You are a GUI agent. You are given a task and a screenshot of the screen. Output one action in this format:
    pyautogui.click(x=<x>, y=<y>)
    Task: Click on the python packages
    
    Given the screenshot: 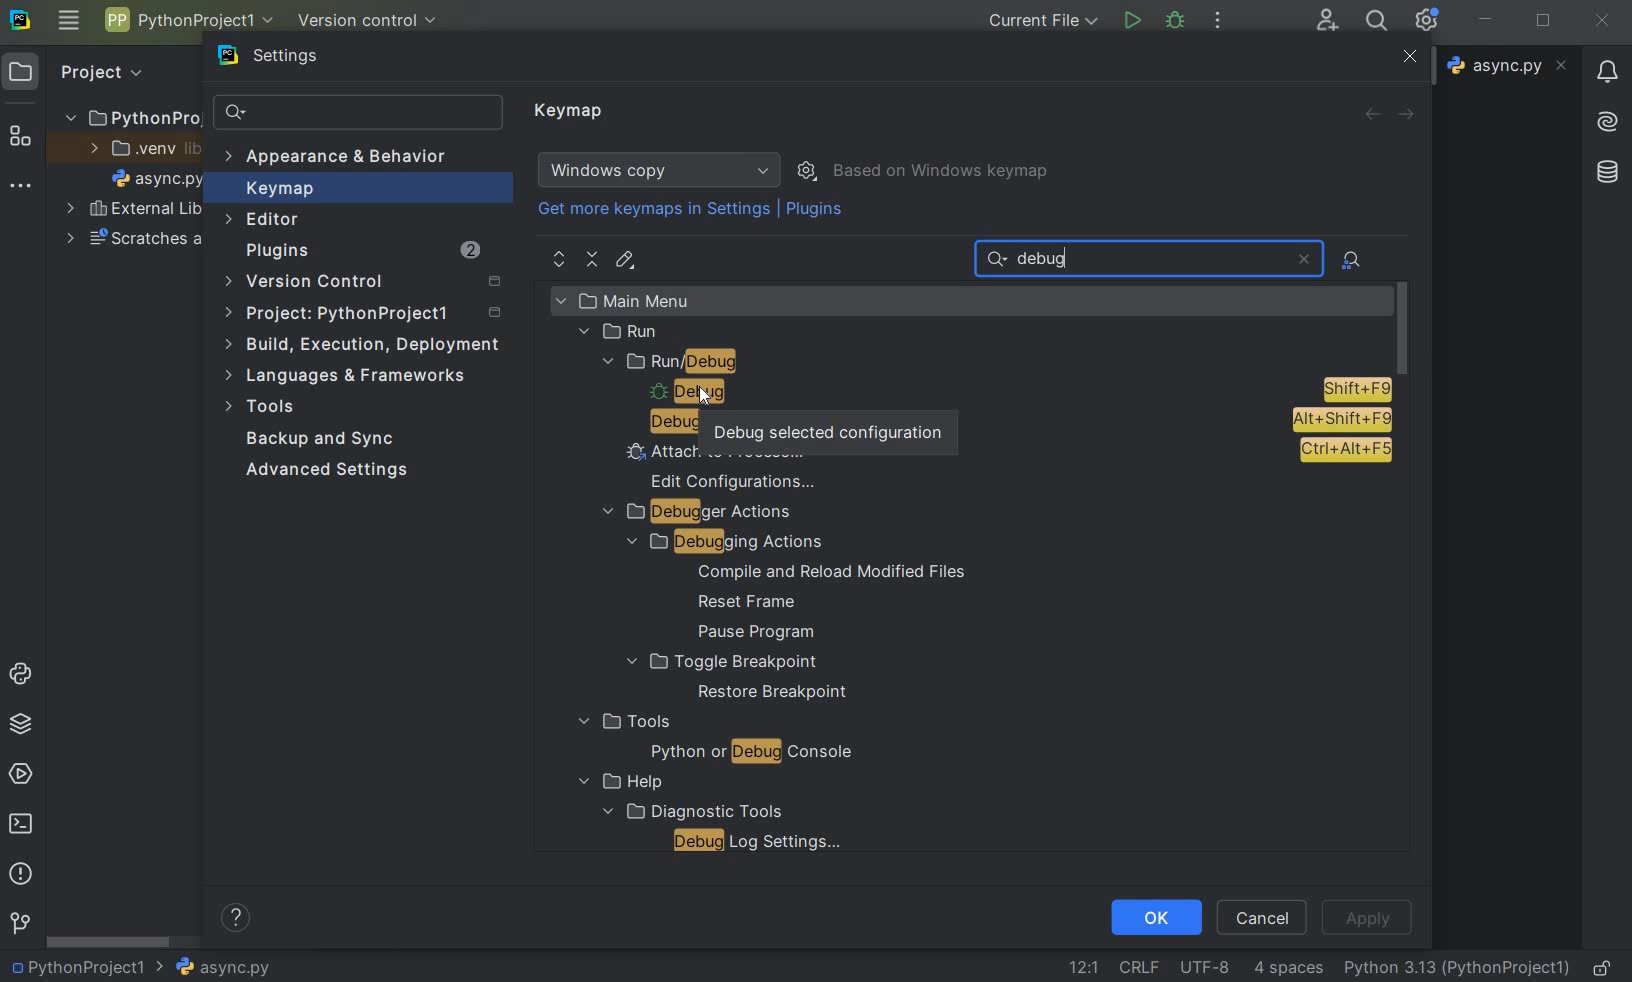 What is the action you would take?
    pyautogui.click(x=24, y=724)
    